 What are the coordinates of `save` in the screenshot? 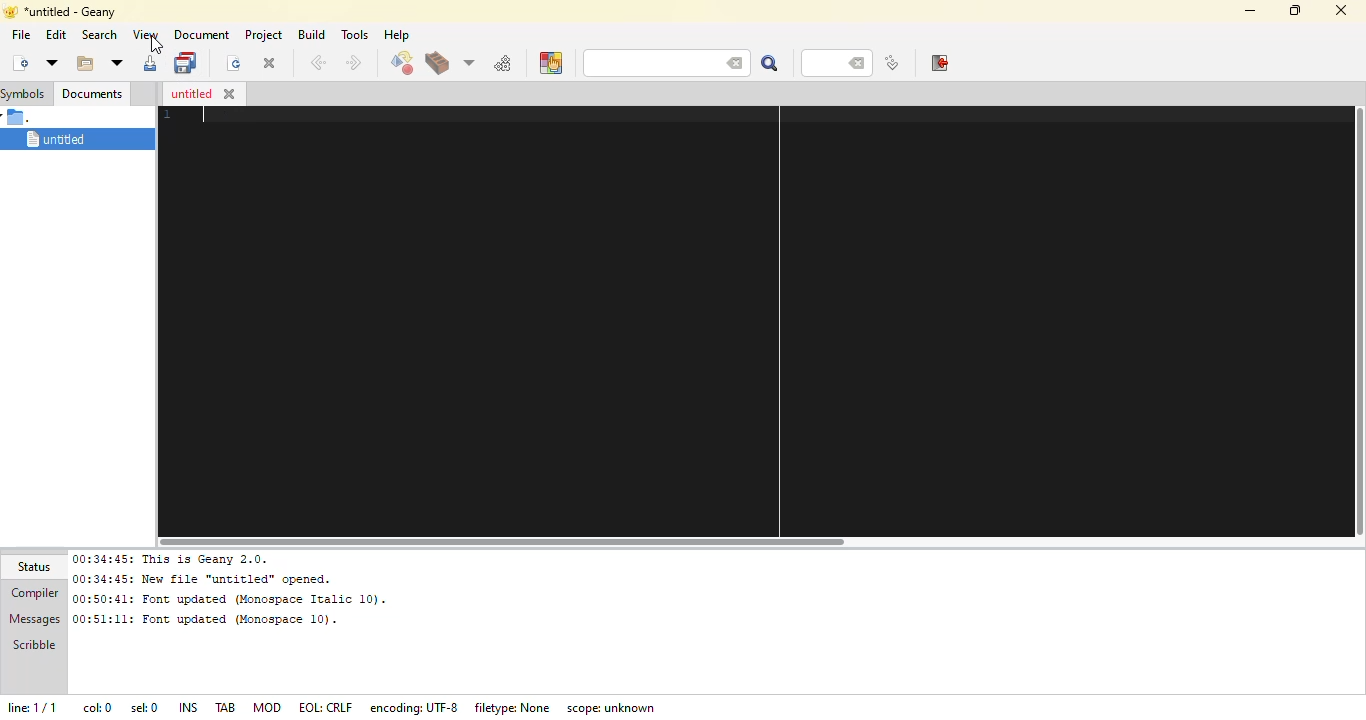 It's located at (149, 65).